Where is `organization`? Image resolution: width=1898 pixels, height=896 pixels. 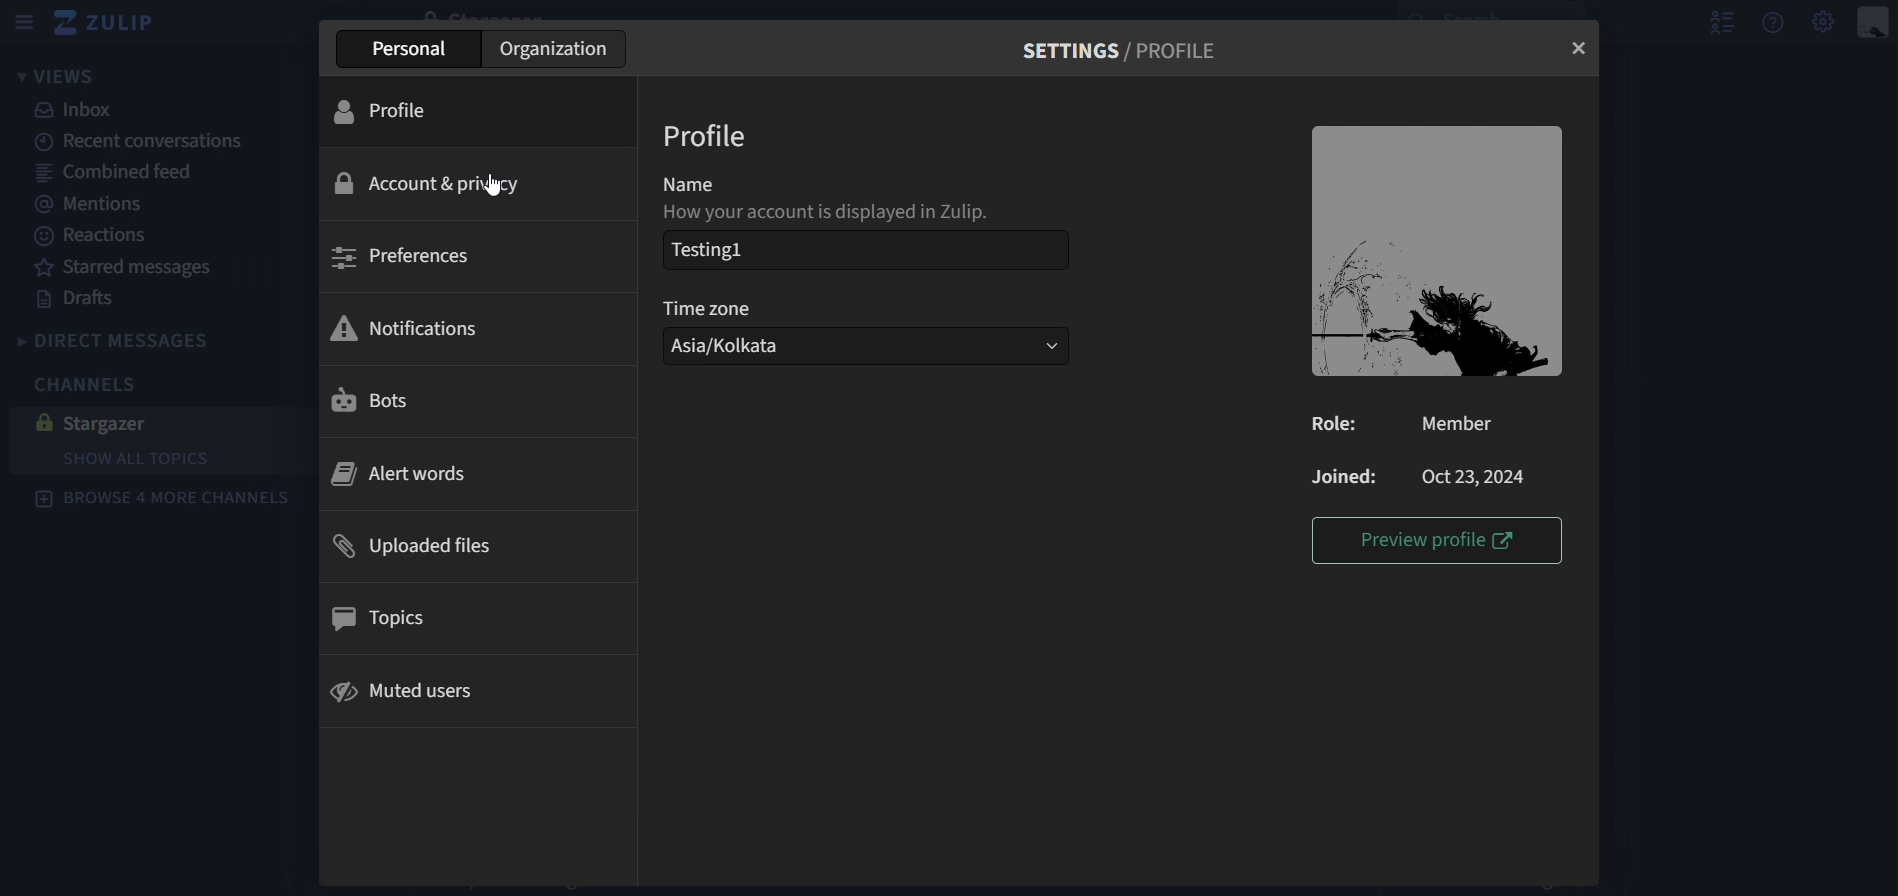
organization is located at coordinates (552, 51).